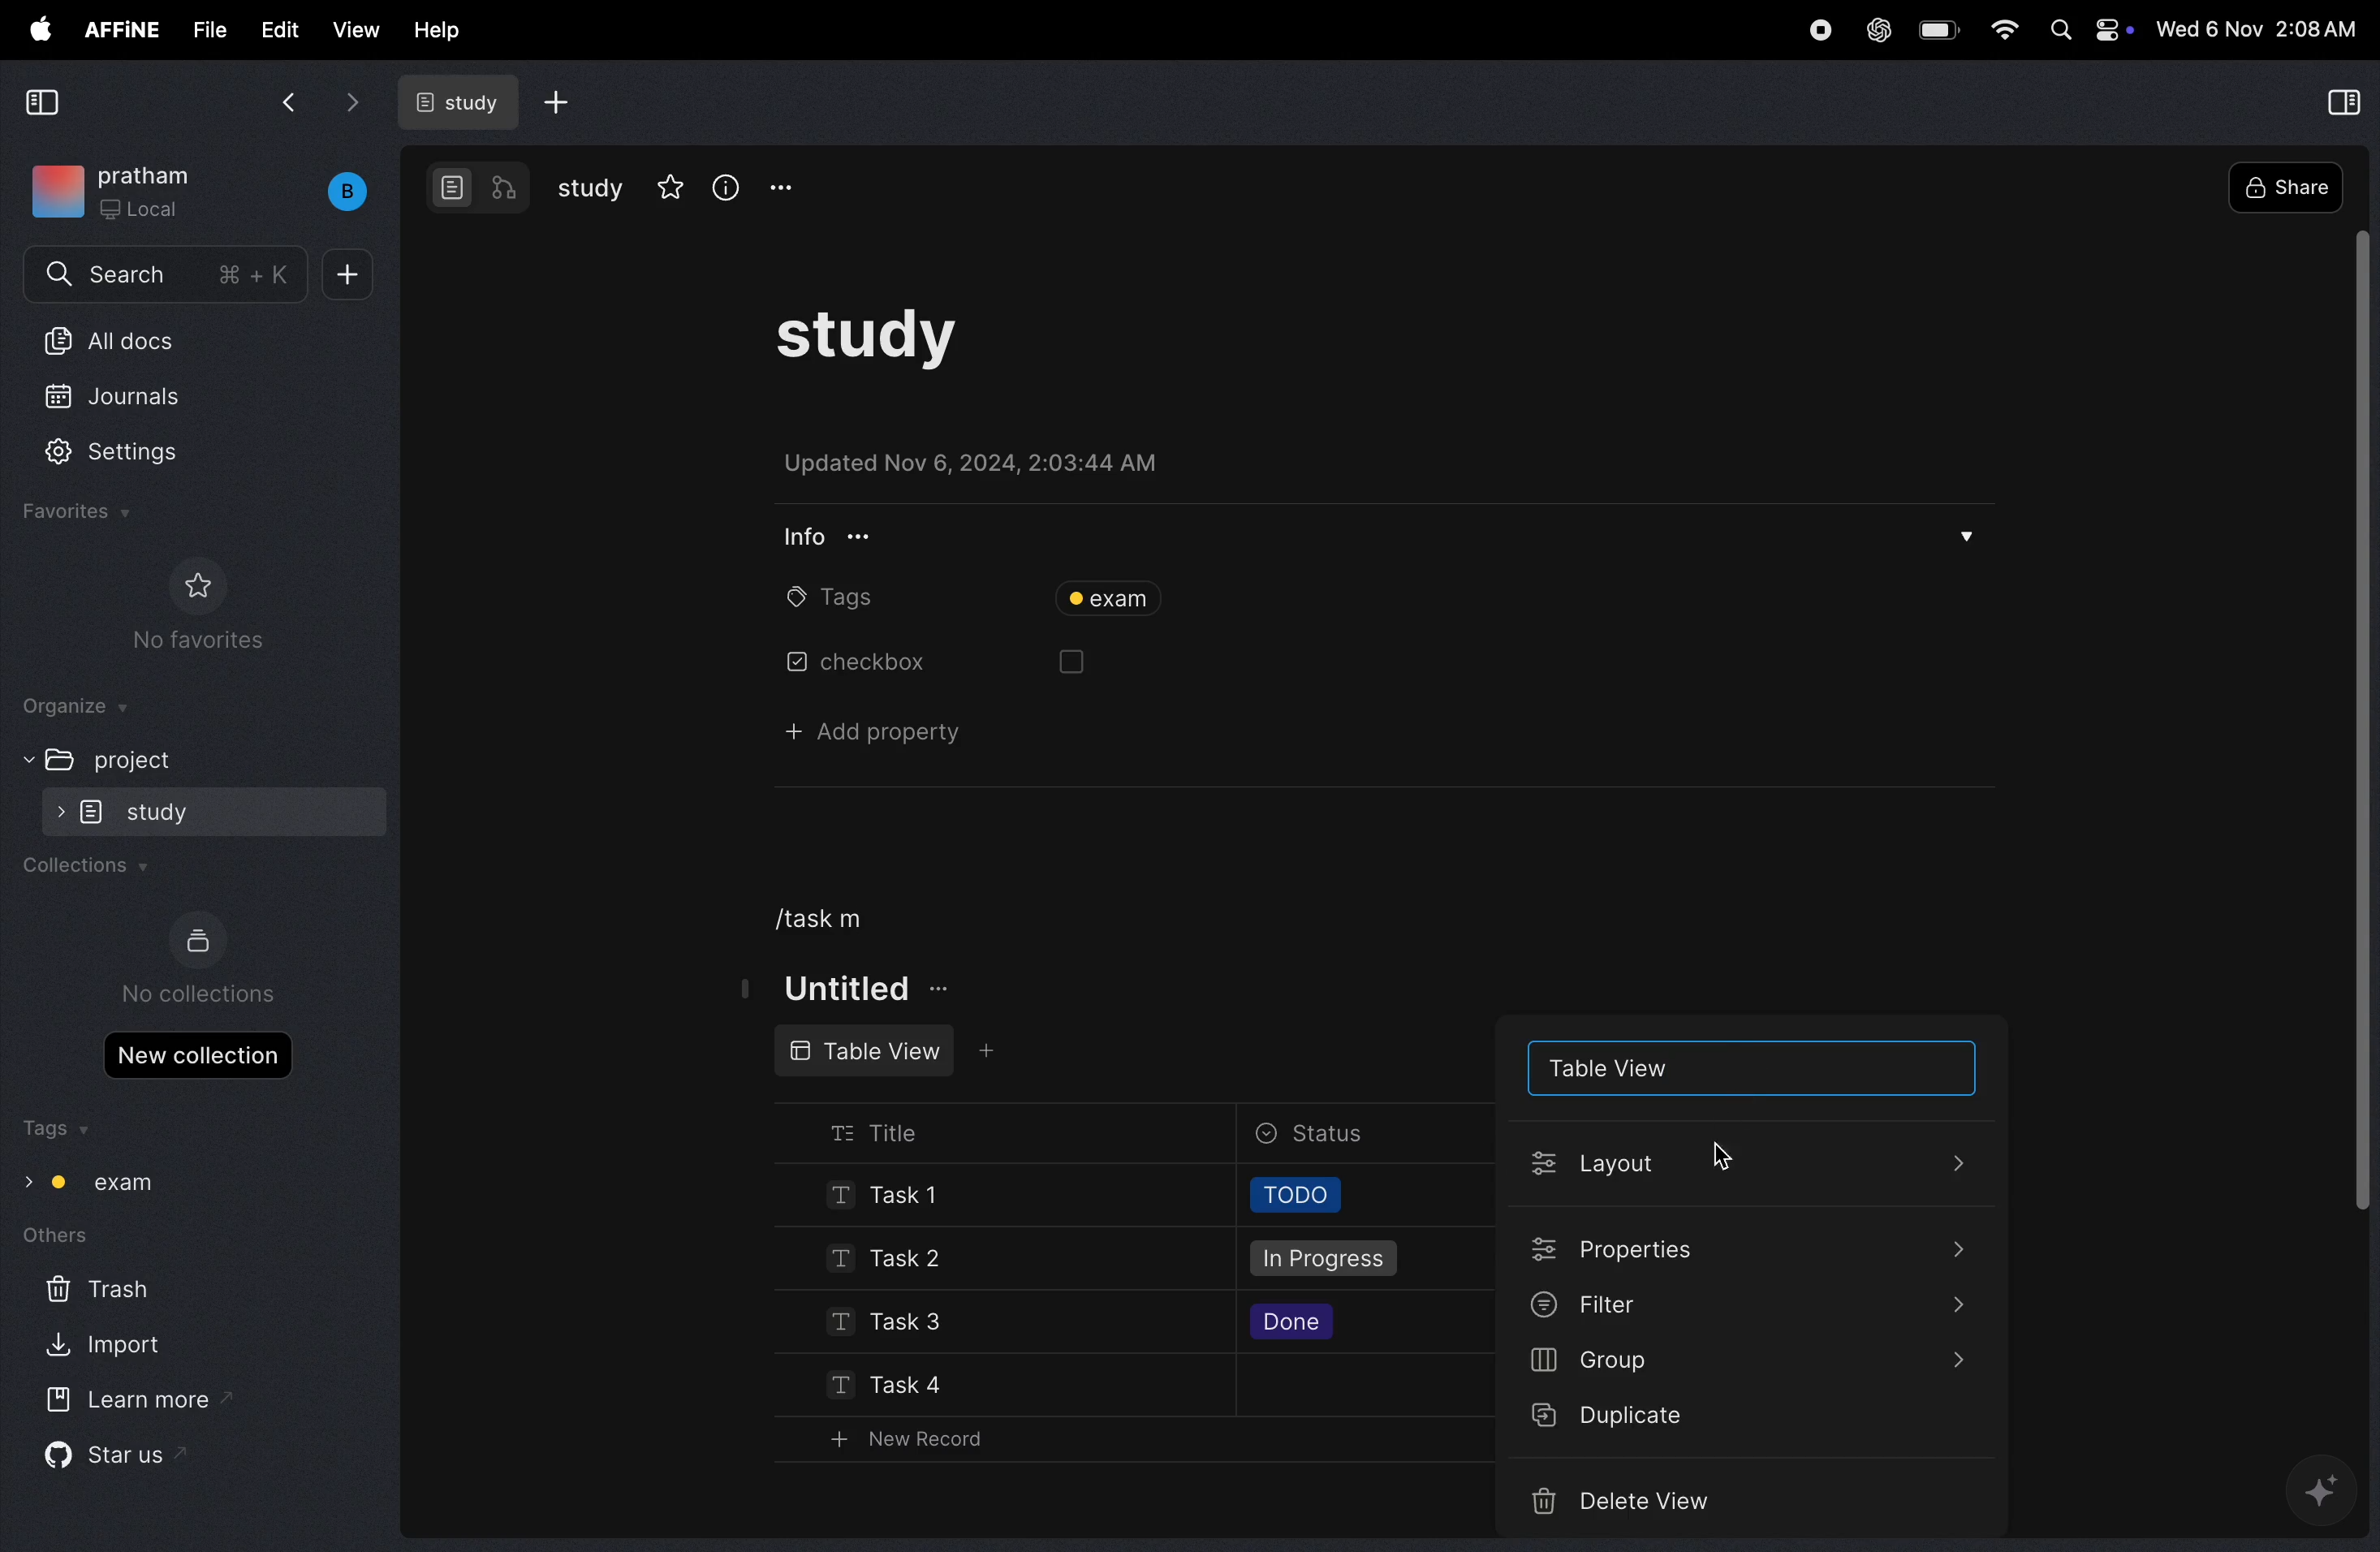 This screenshot has height=1552, width=2380. I want to click on work space, so click(197, 194).